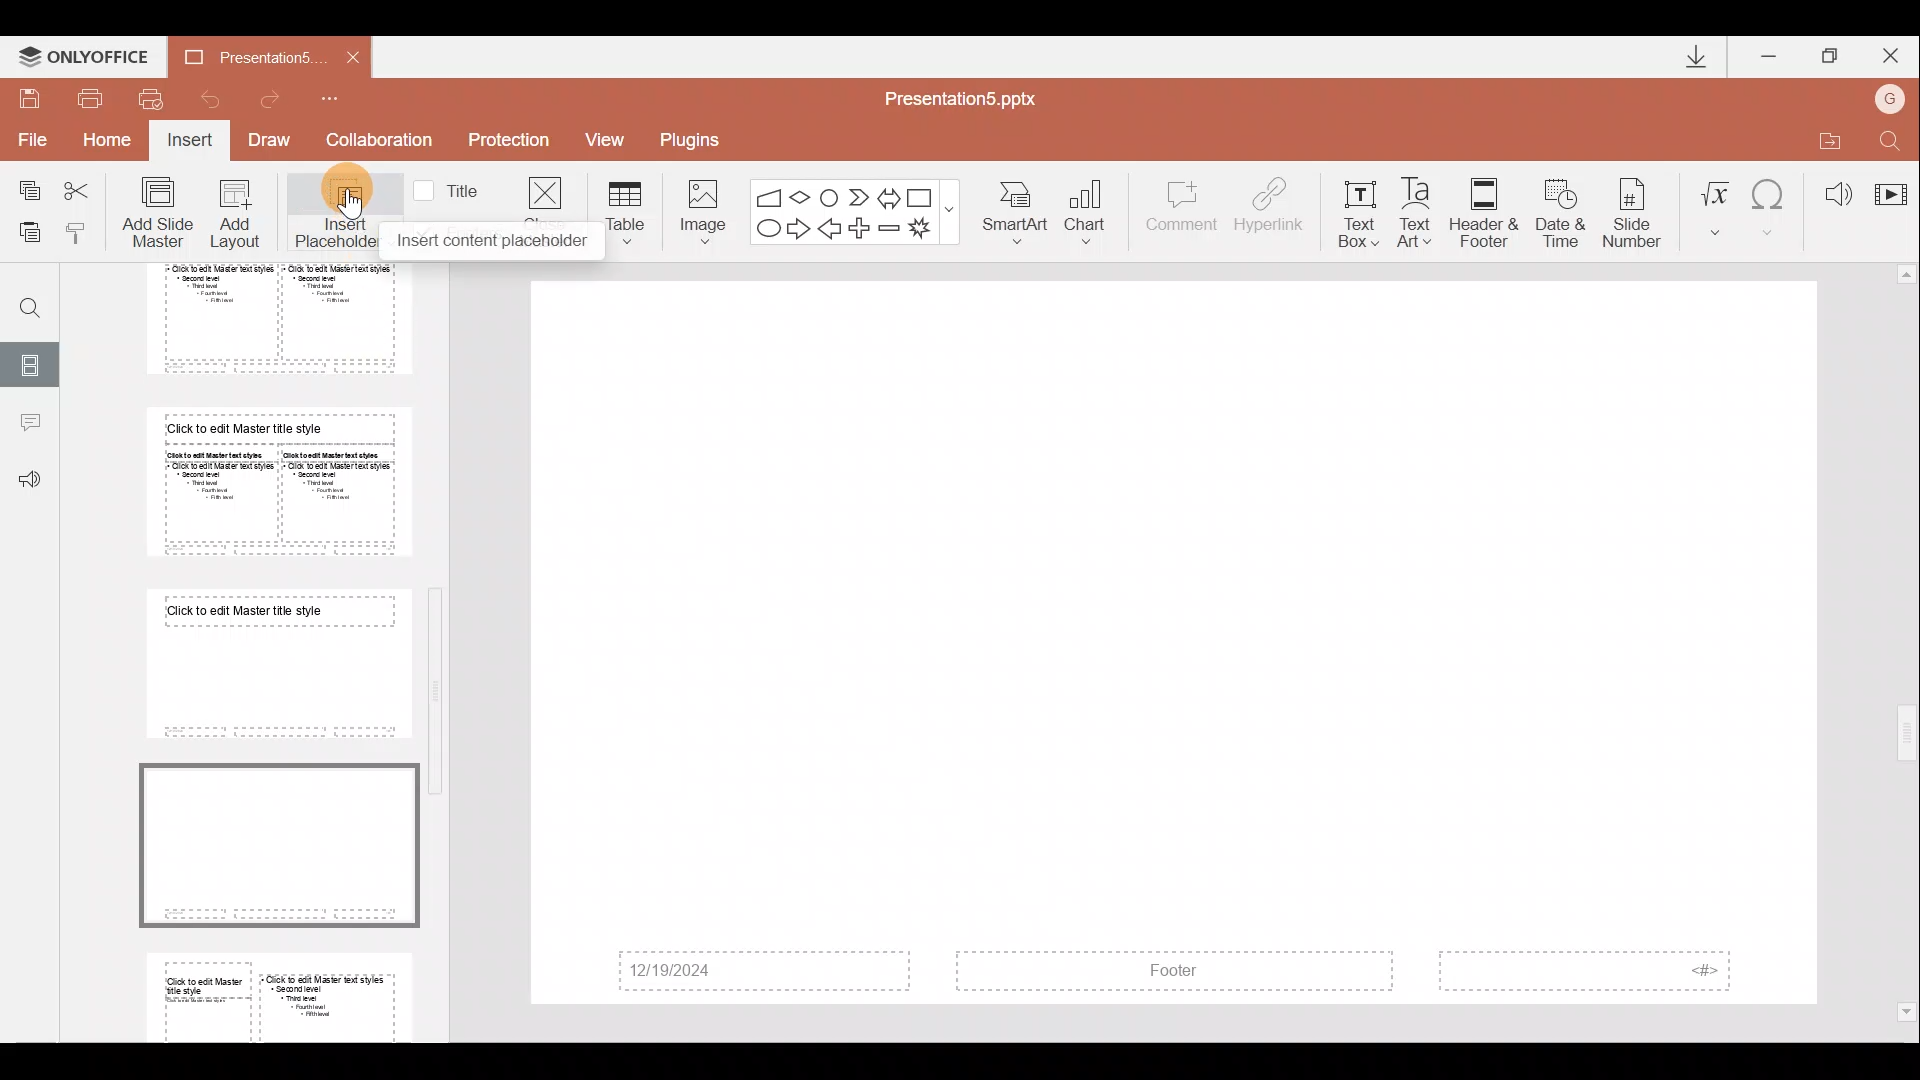 The height and width of the screenshot is (1080, 1920). What do you see at coordinates (29, 139) in the screenshot?
I see `File` at bounding box center [29, 139].